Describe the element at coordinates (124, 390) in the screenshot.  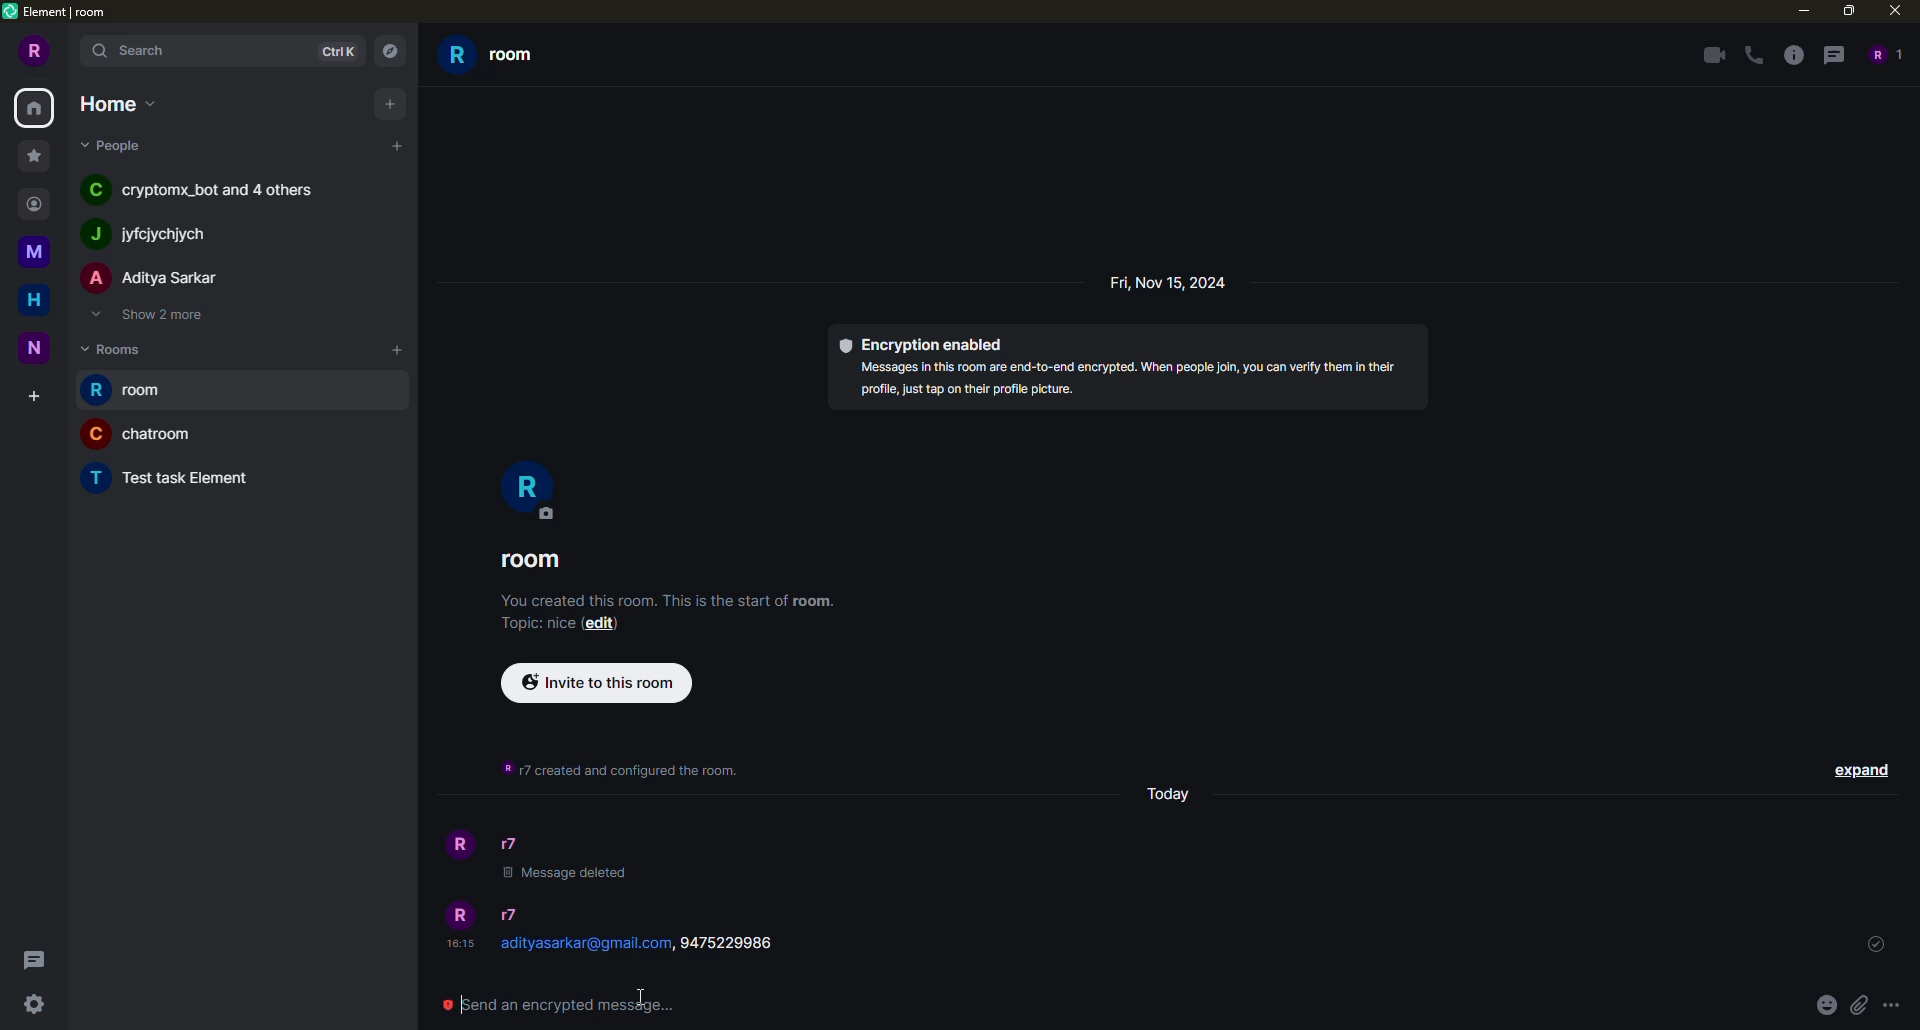
I see `room` at that location.